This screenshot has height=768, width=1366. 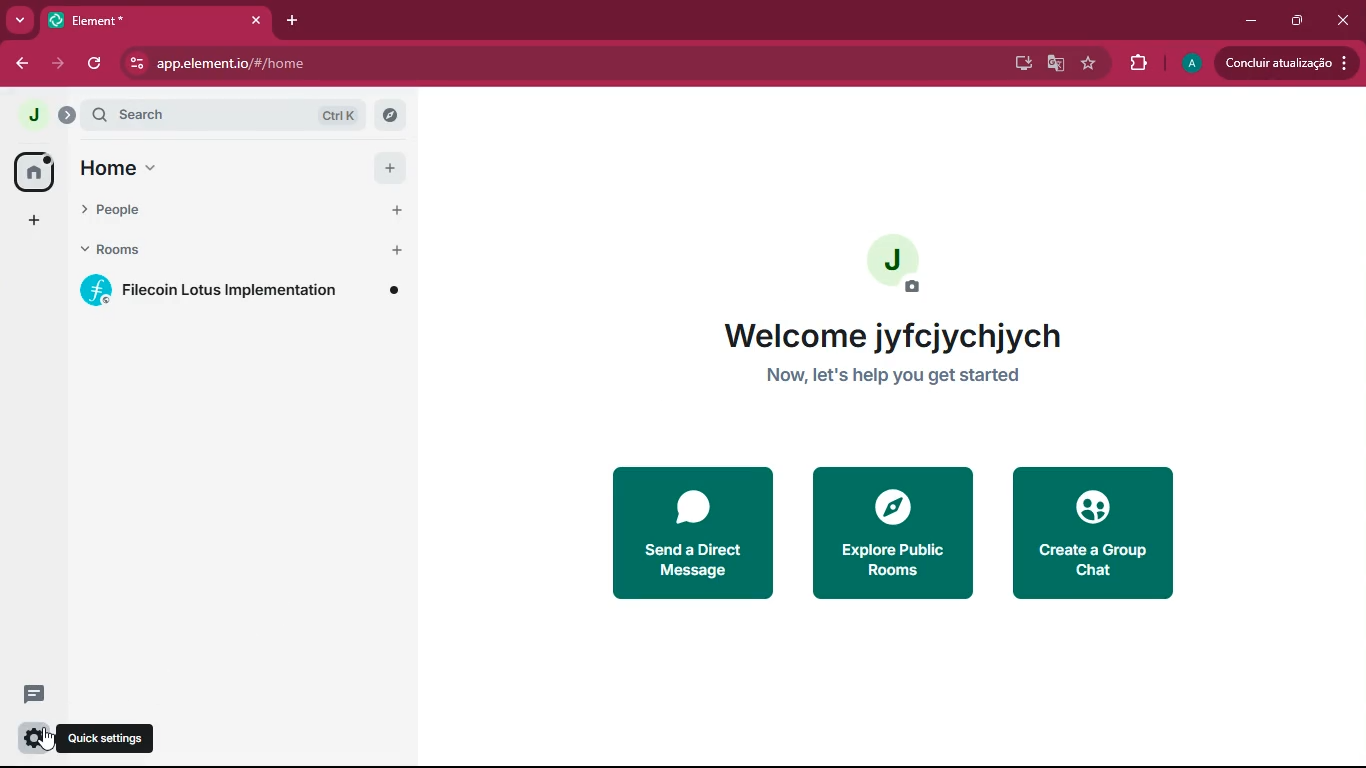 I want to click on minimize, so click(x=1244, y=19).